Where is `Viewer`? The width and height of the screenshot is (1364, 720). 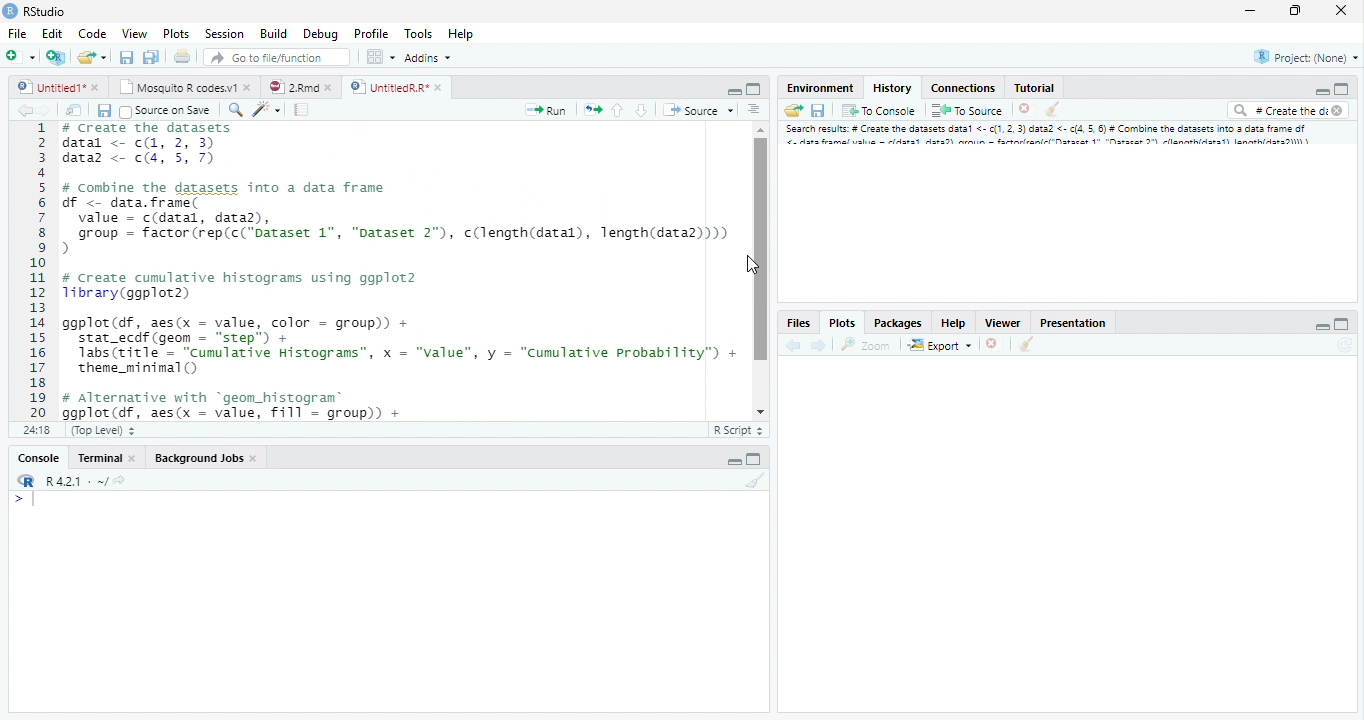 Viewer is located at coordinates (1002, 323).